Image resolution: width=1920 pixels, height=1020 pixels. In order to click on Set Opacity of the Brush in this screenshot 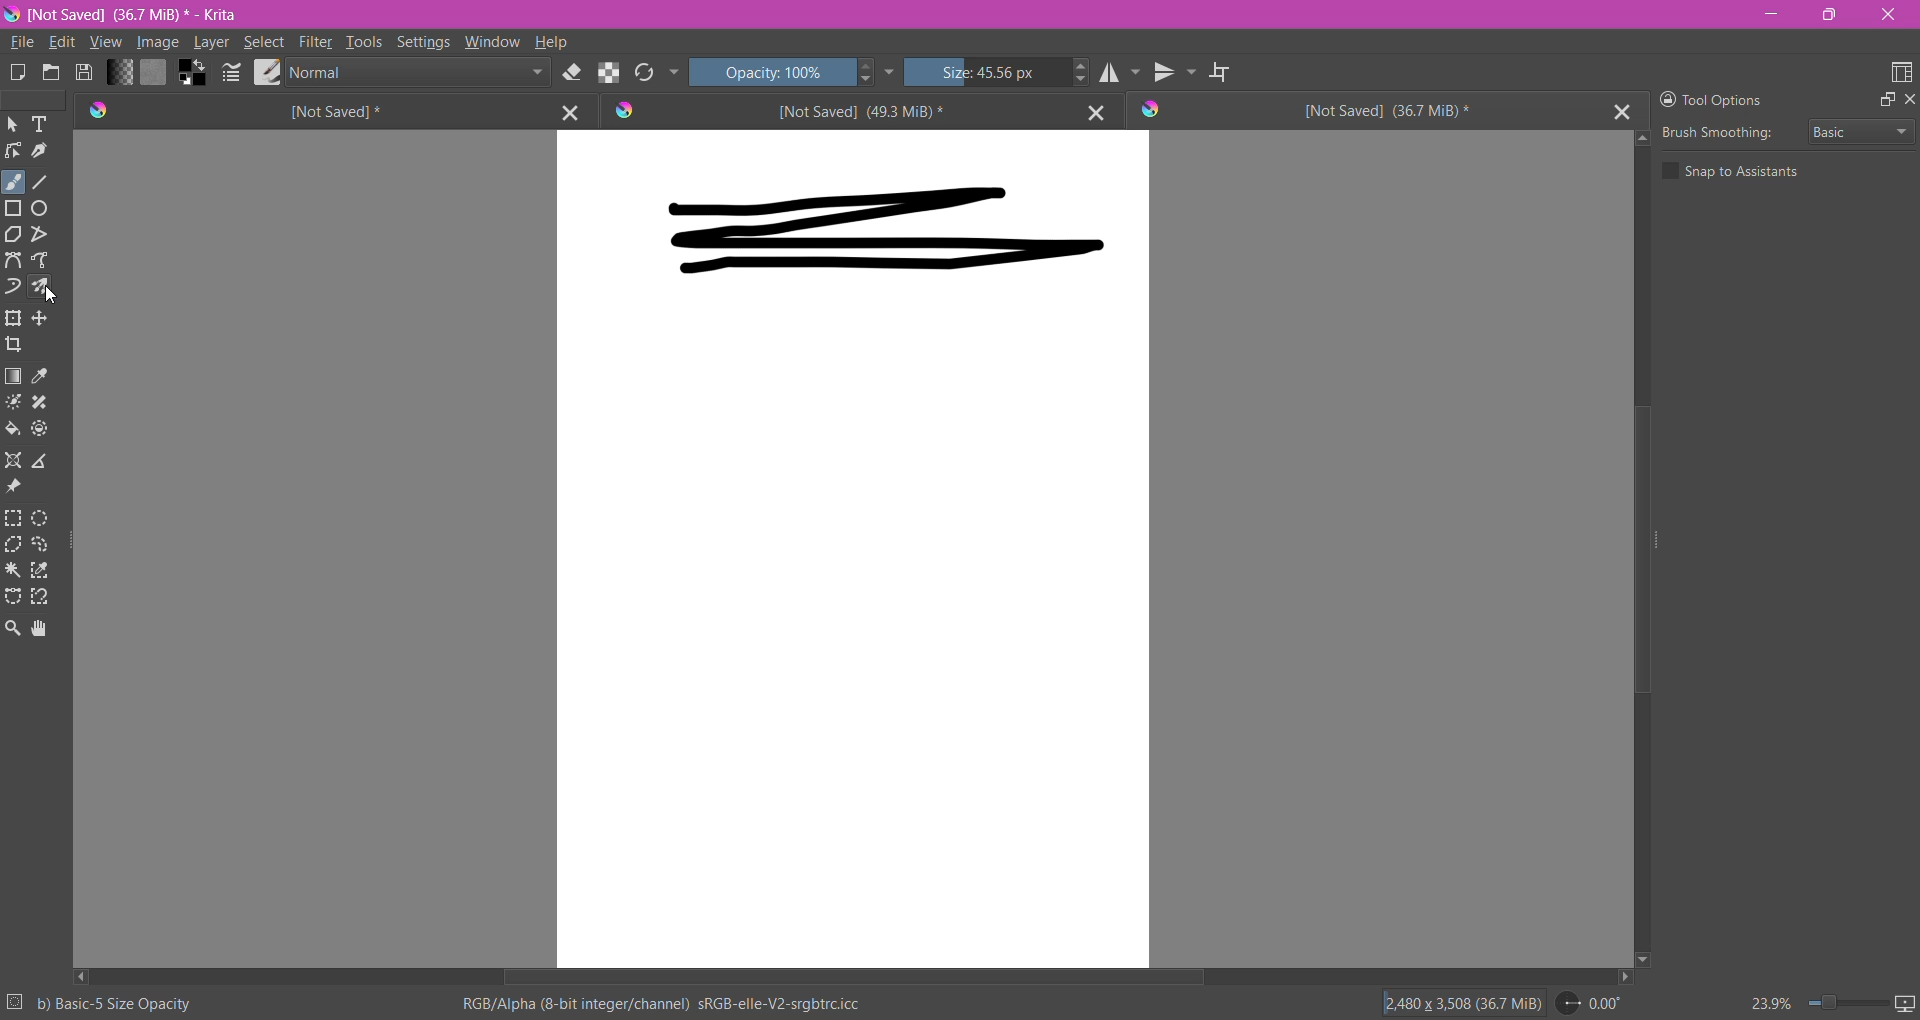, I will do `click(770, 74)`.